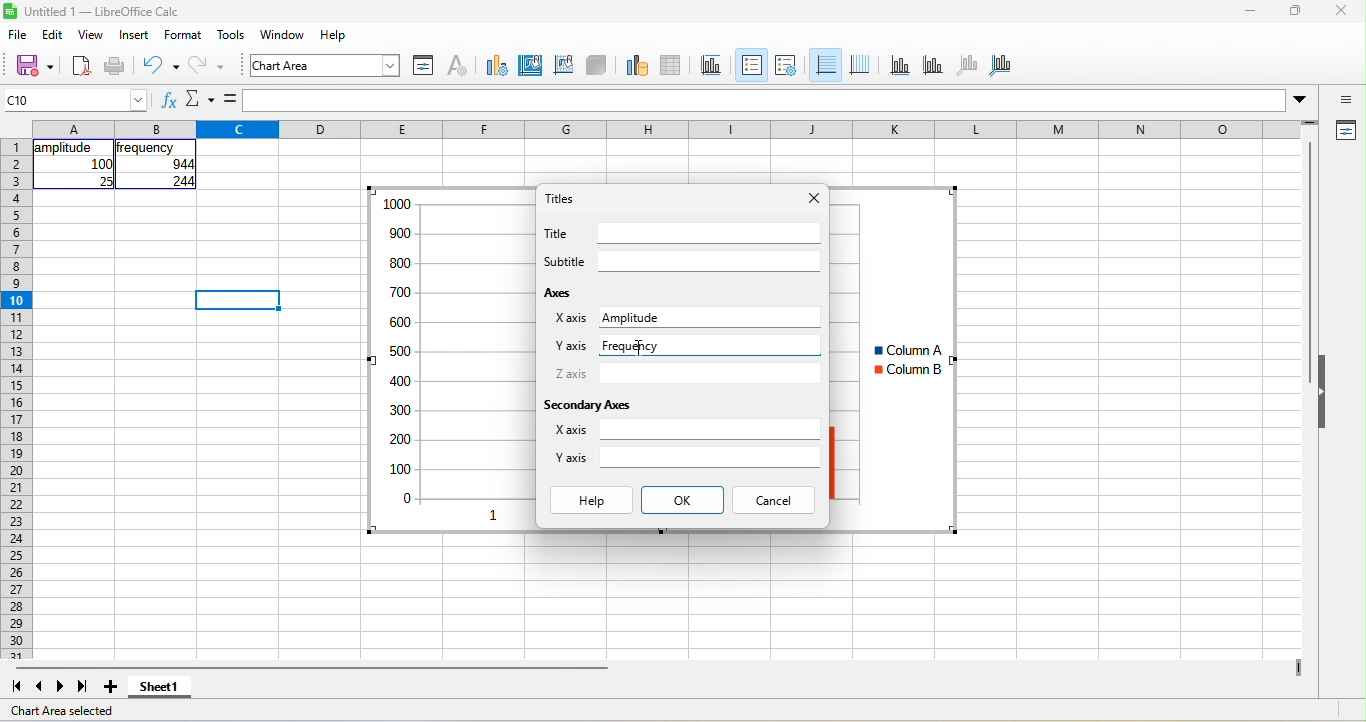  Describe the element at coordinates (1342, 10) in the screenshot. I see `close` at that location.